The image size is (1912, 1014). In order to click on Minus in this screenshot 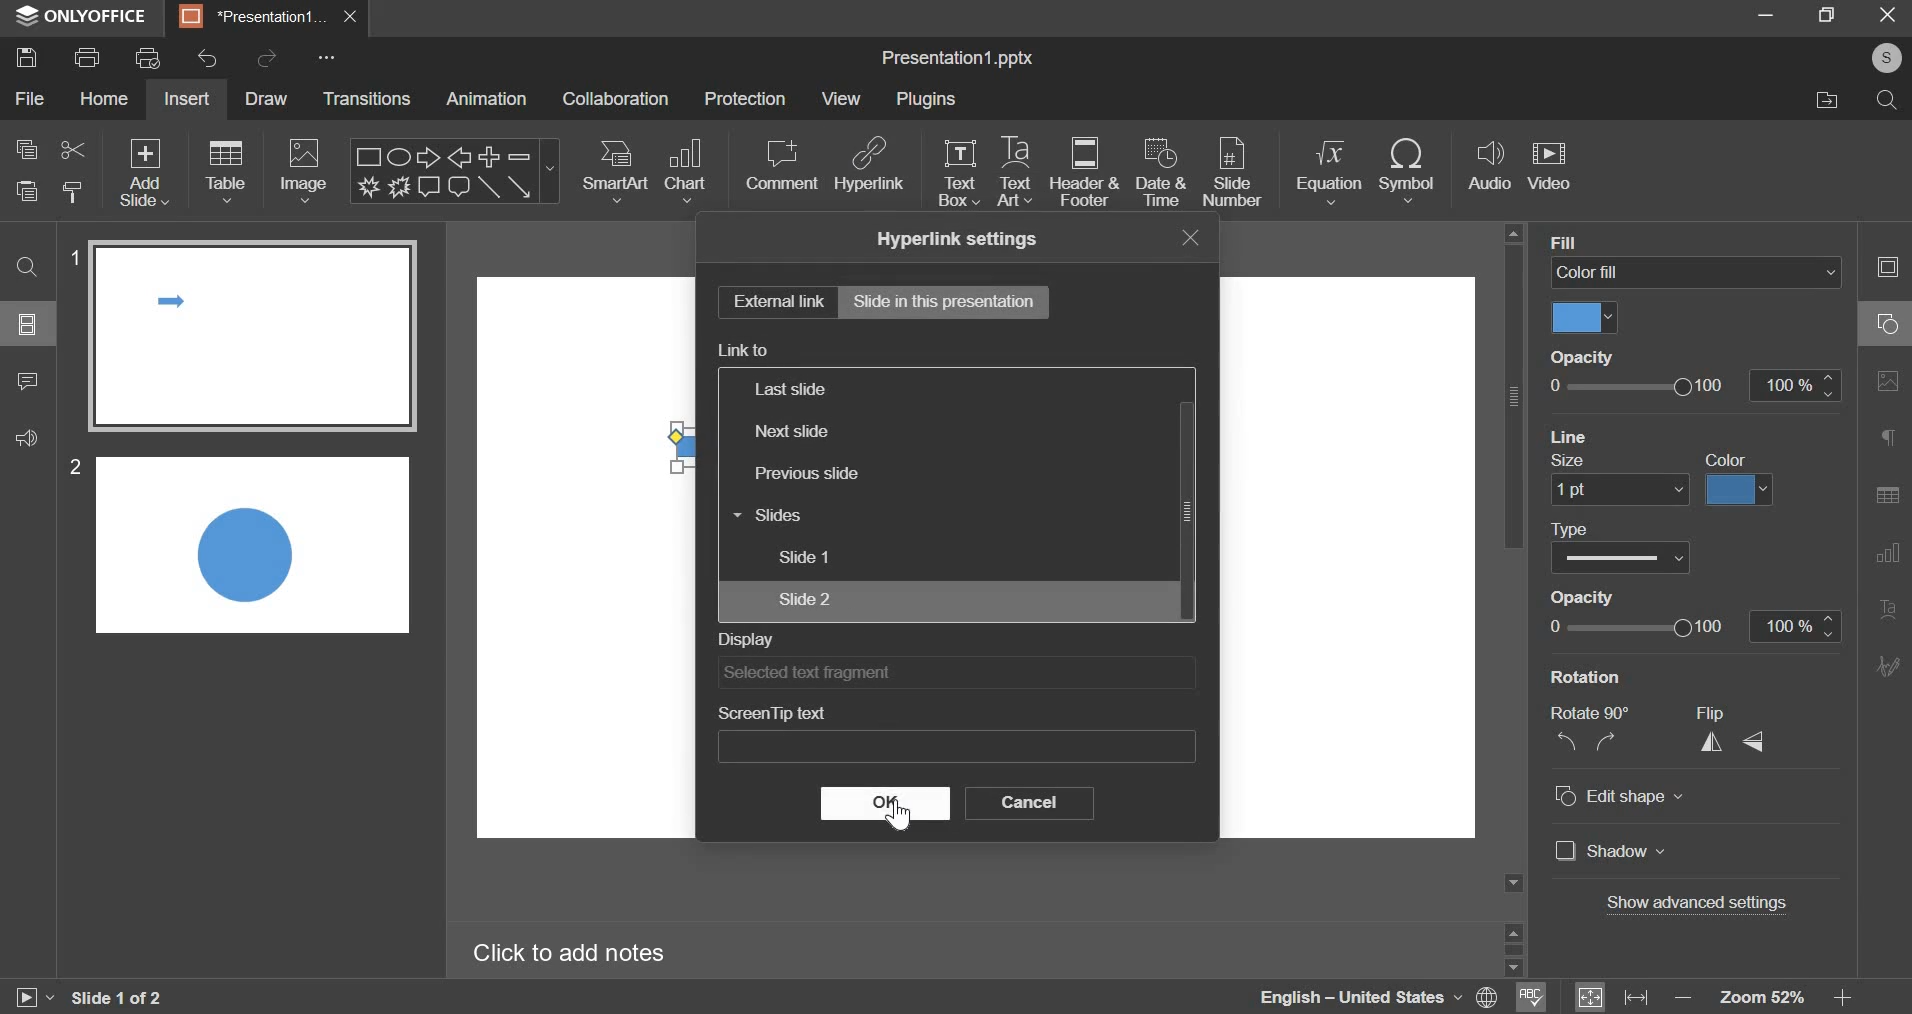, I will do `click(520, 156)`.